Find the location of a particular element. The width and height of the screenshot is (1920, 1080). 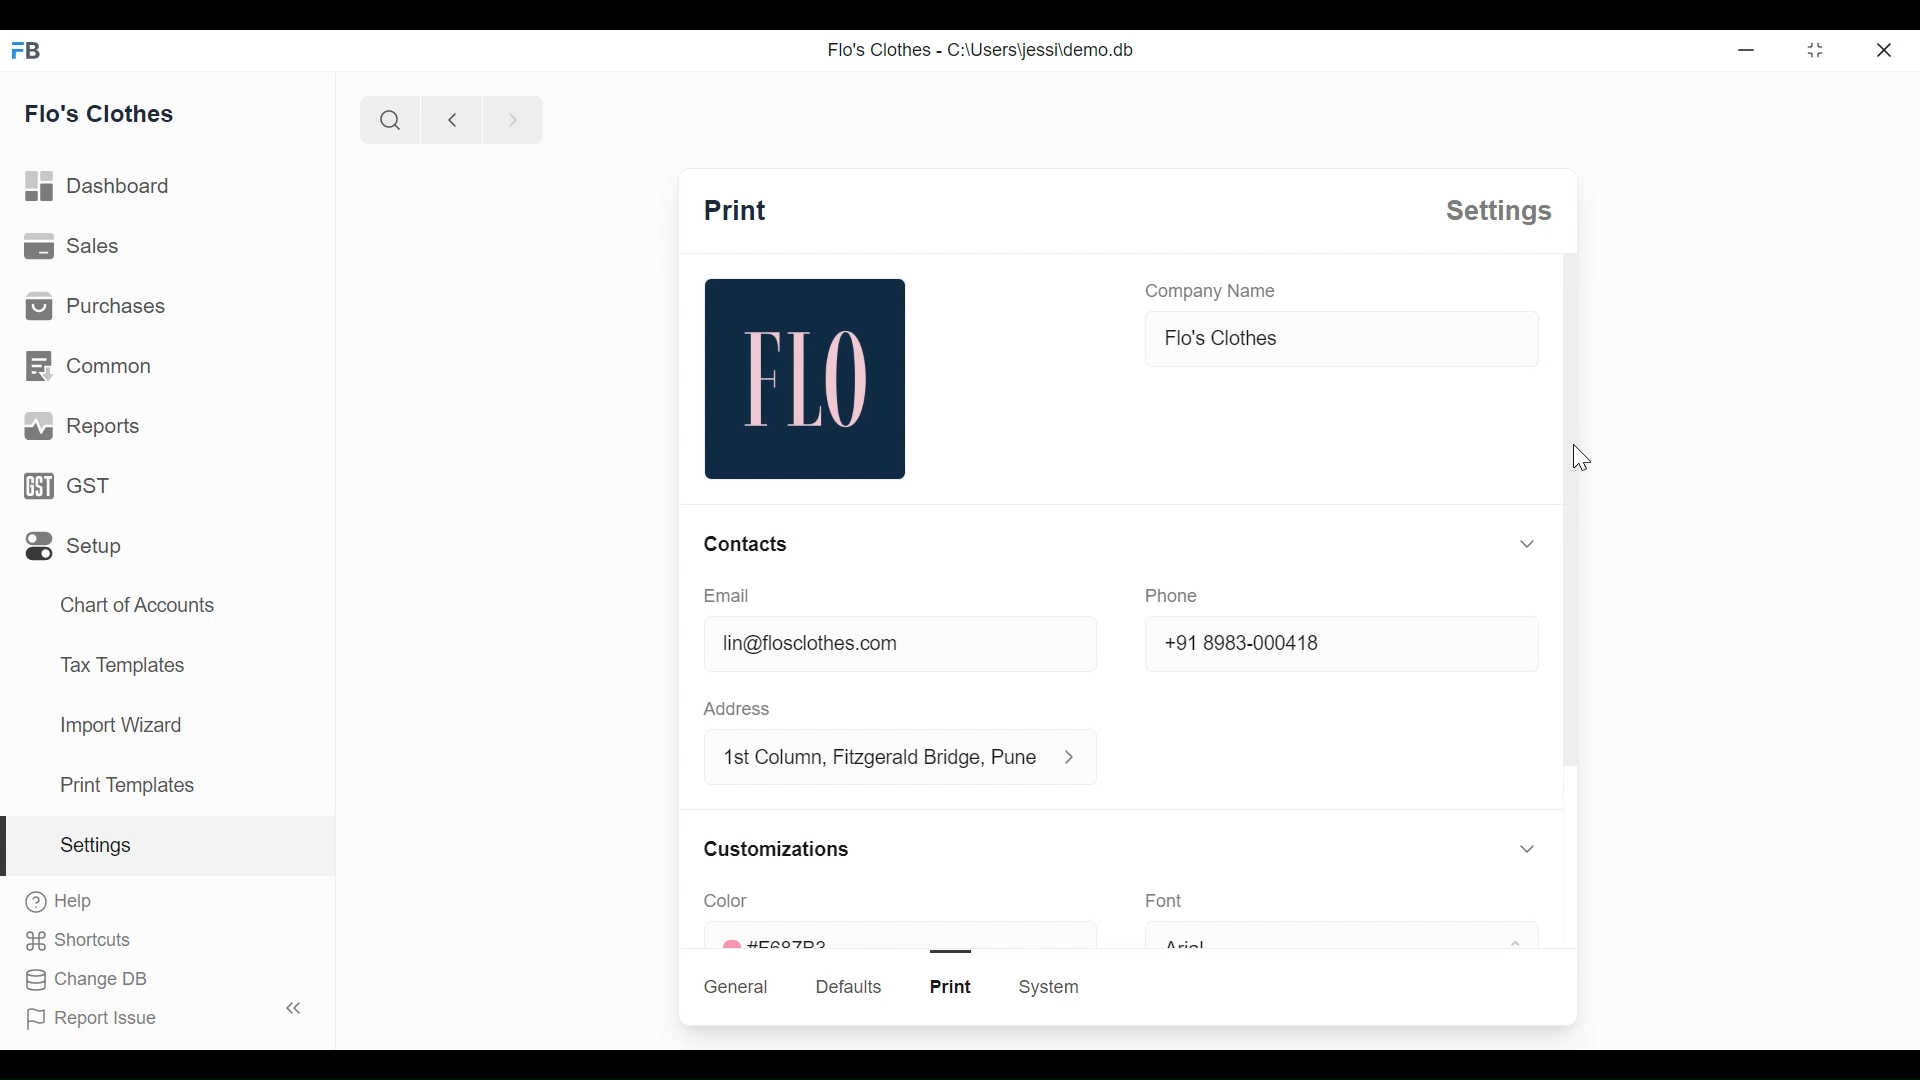

toggle expand/collapse is located at coordinates (1527, 851).